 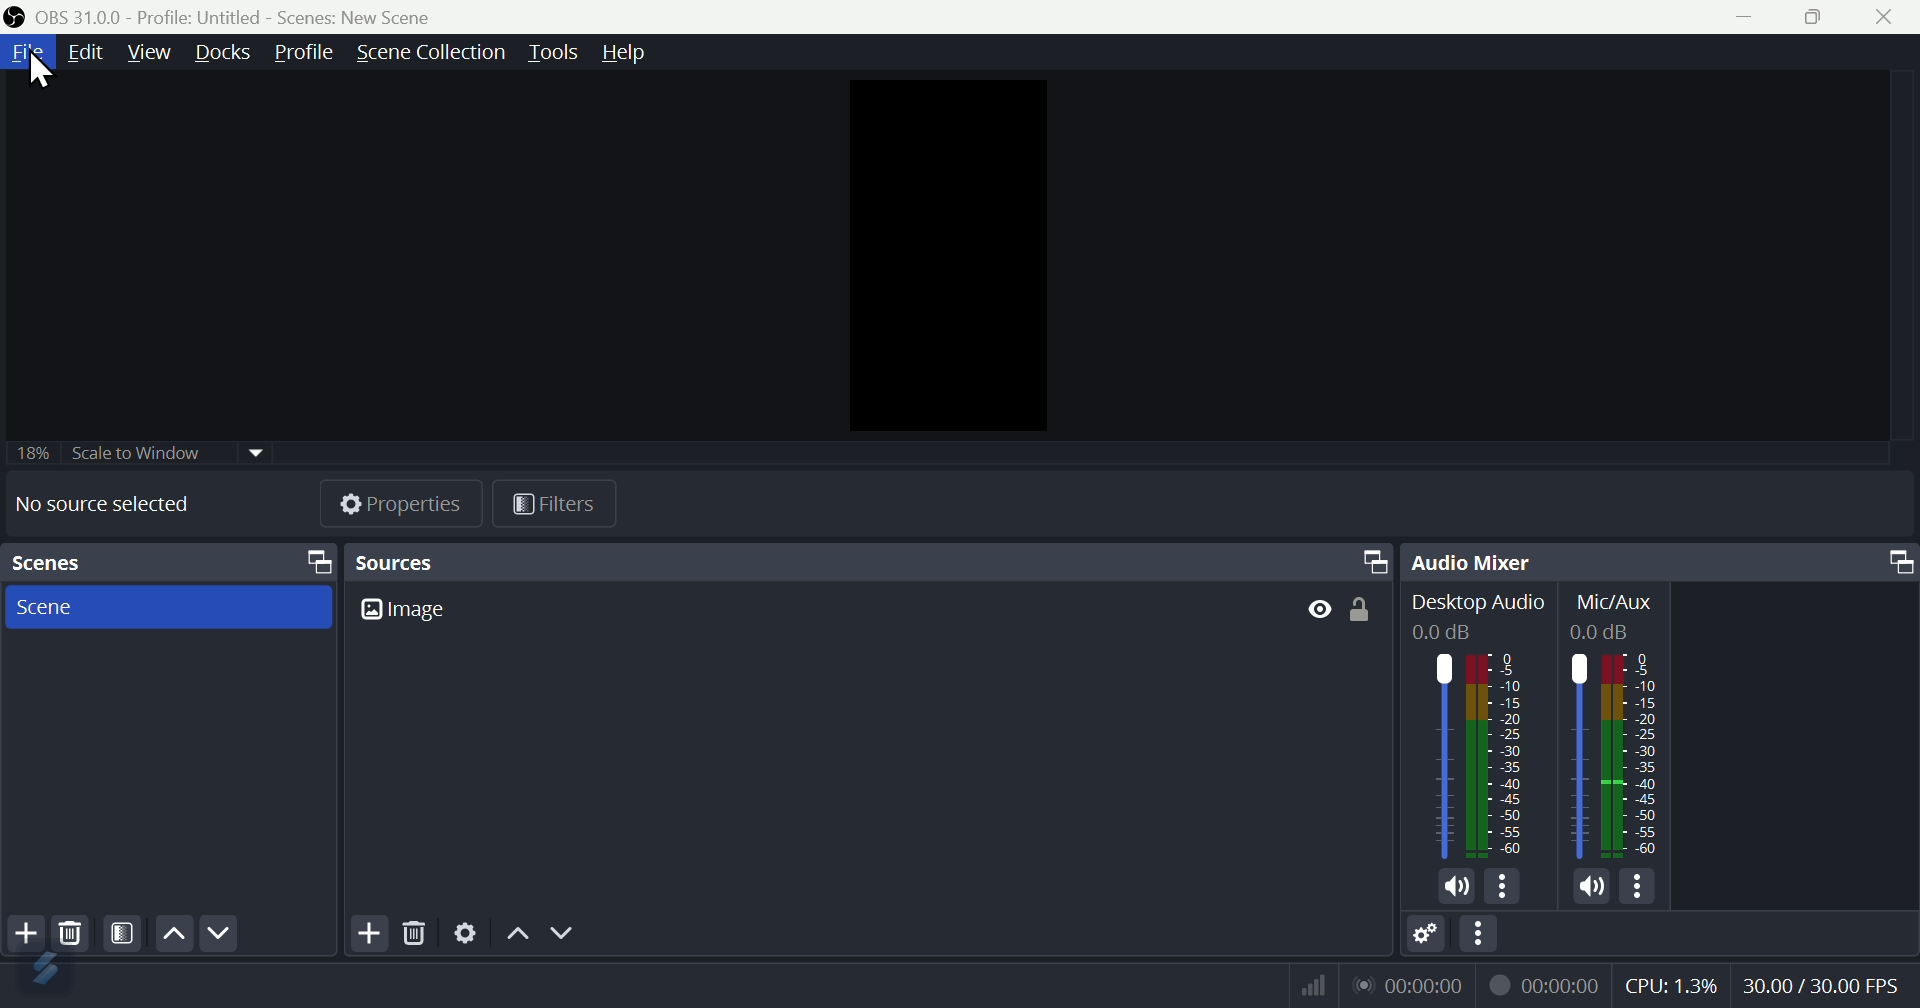 I want to click on volume, so click(x=1455, y=888).